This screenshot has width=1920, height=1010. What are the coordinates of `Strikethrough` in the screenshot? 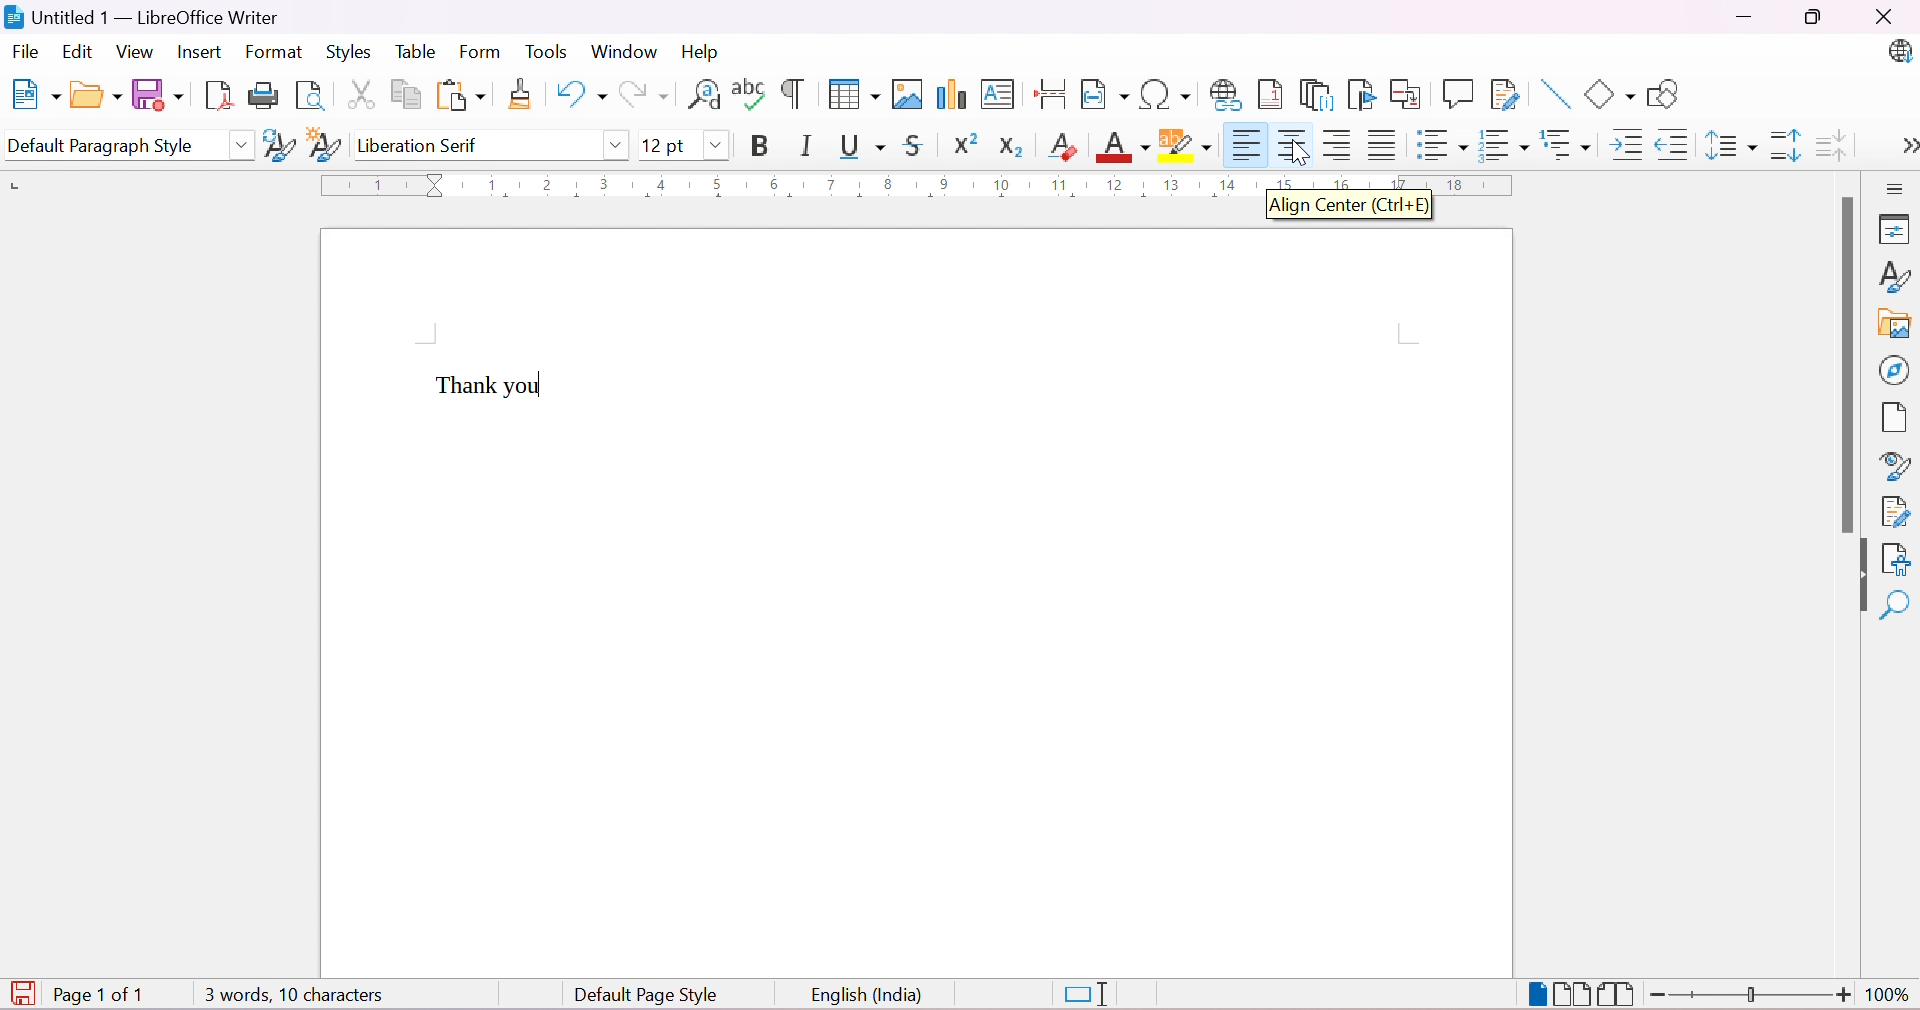 It's located at (916, 144).